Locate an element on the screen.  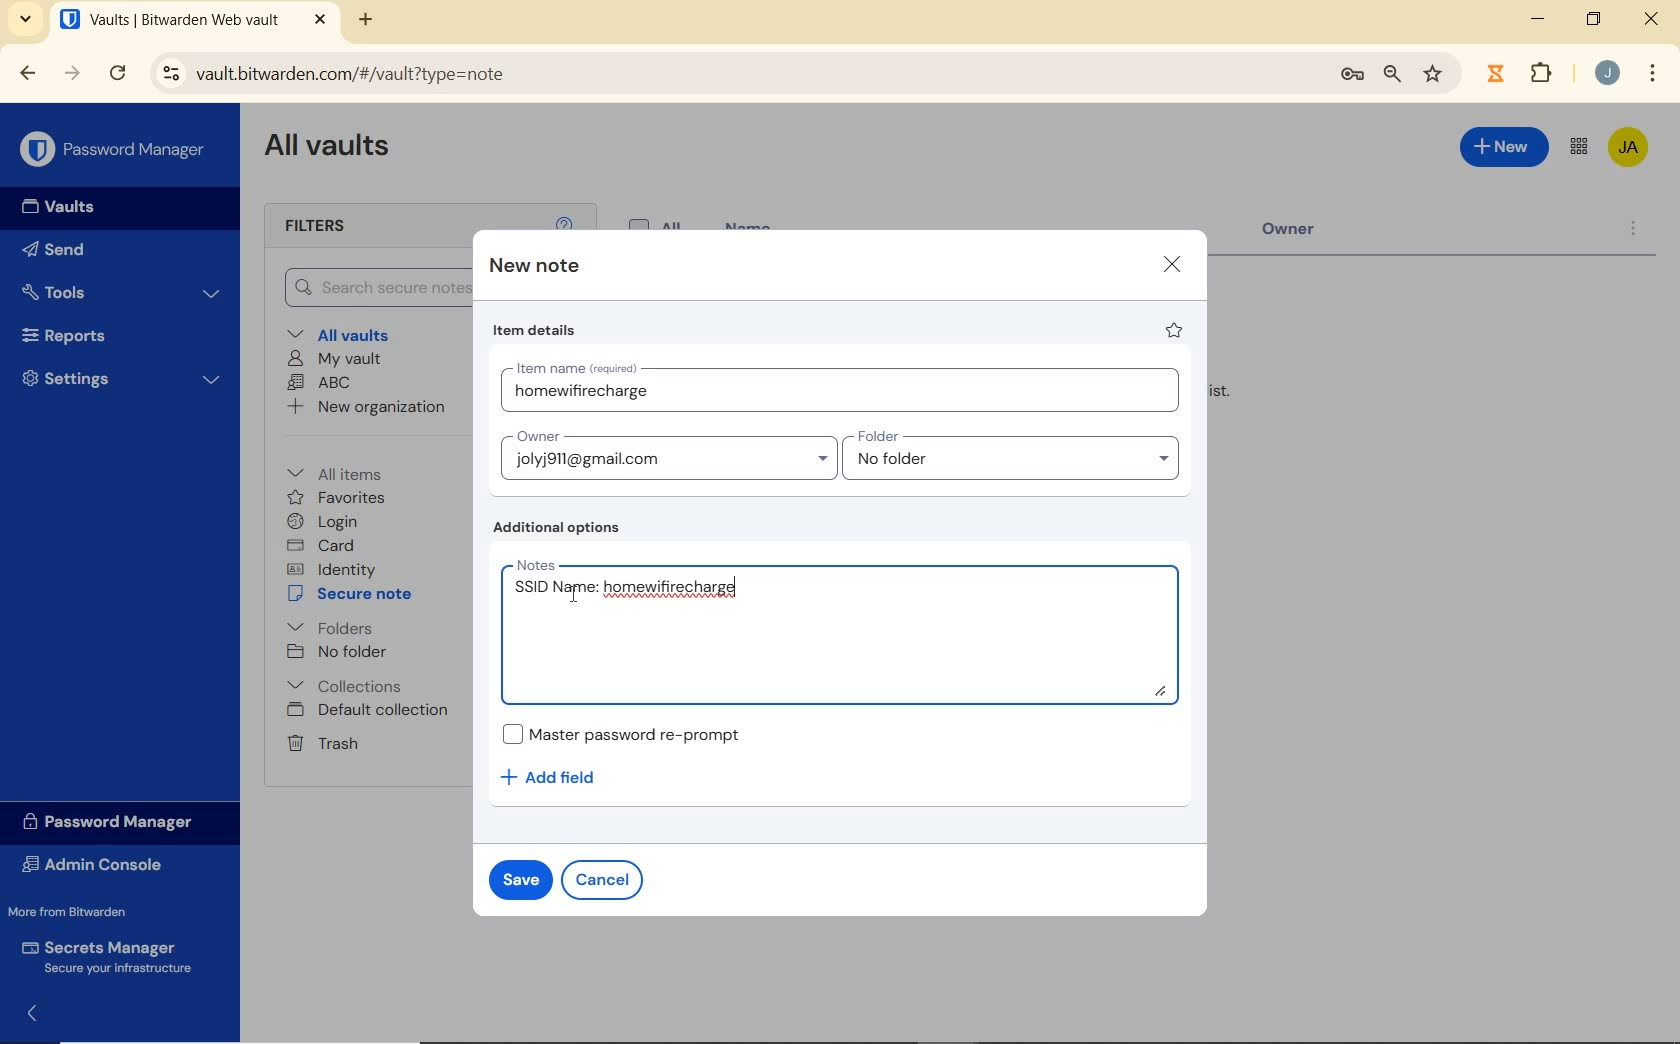
item details is located at coordinates (537, 330).